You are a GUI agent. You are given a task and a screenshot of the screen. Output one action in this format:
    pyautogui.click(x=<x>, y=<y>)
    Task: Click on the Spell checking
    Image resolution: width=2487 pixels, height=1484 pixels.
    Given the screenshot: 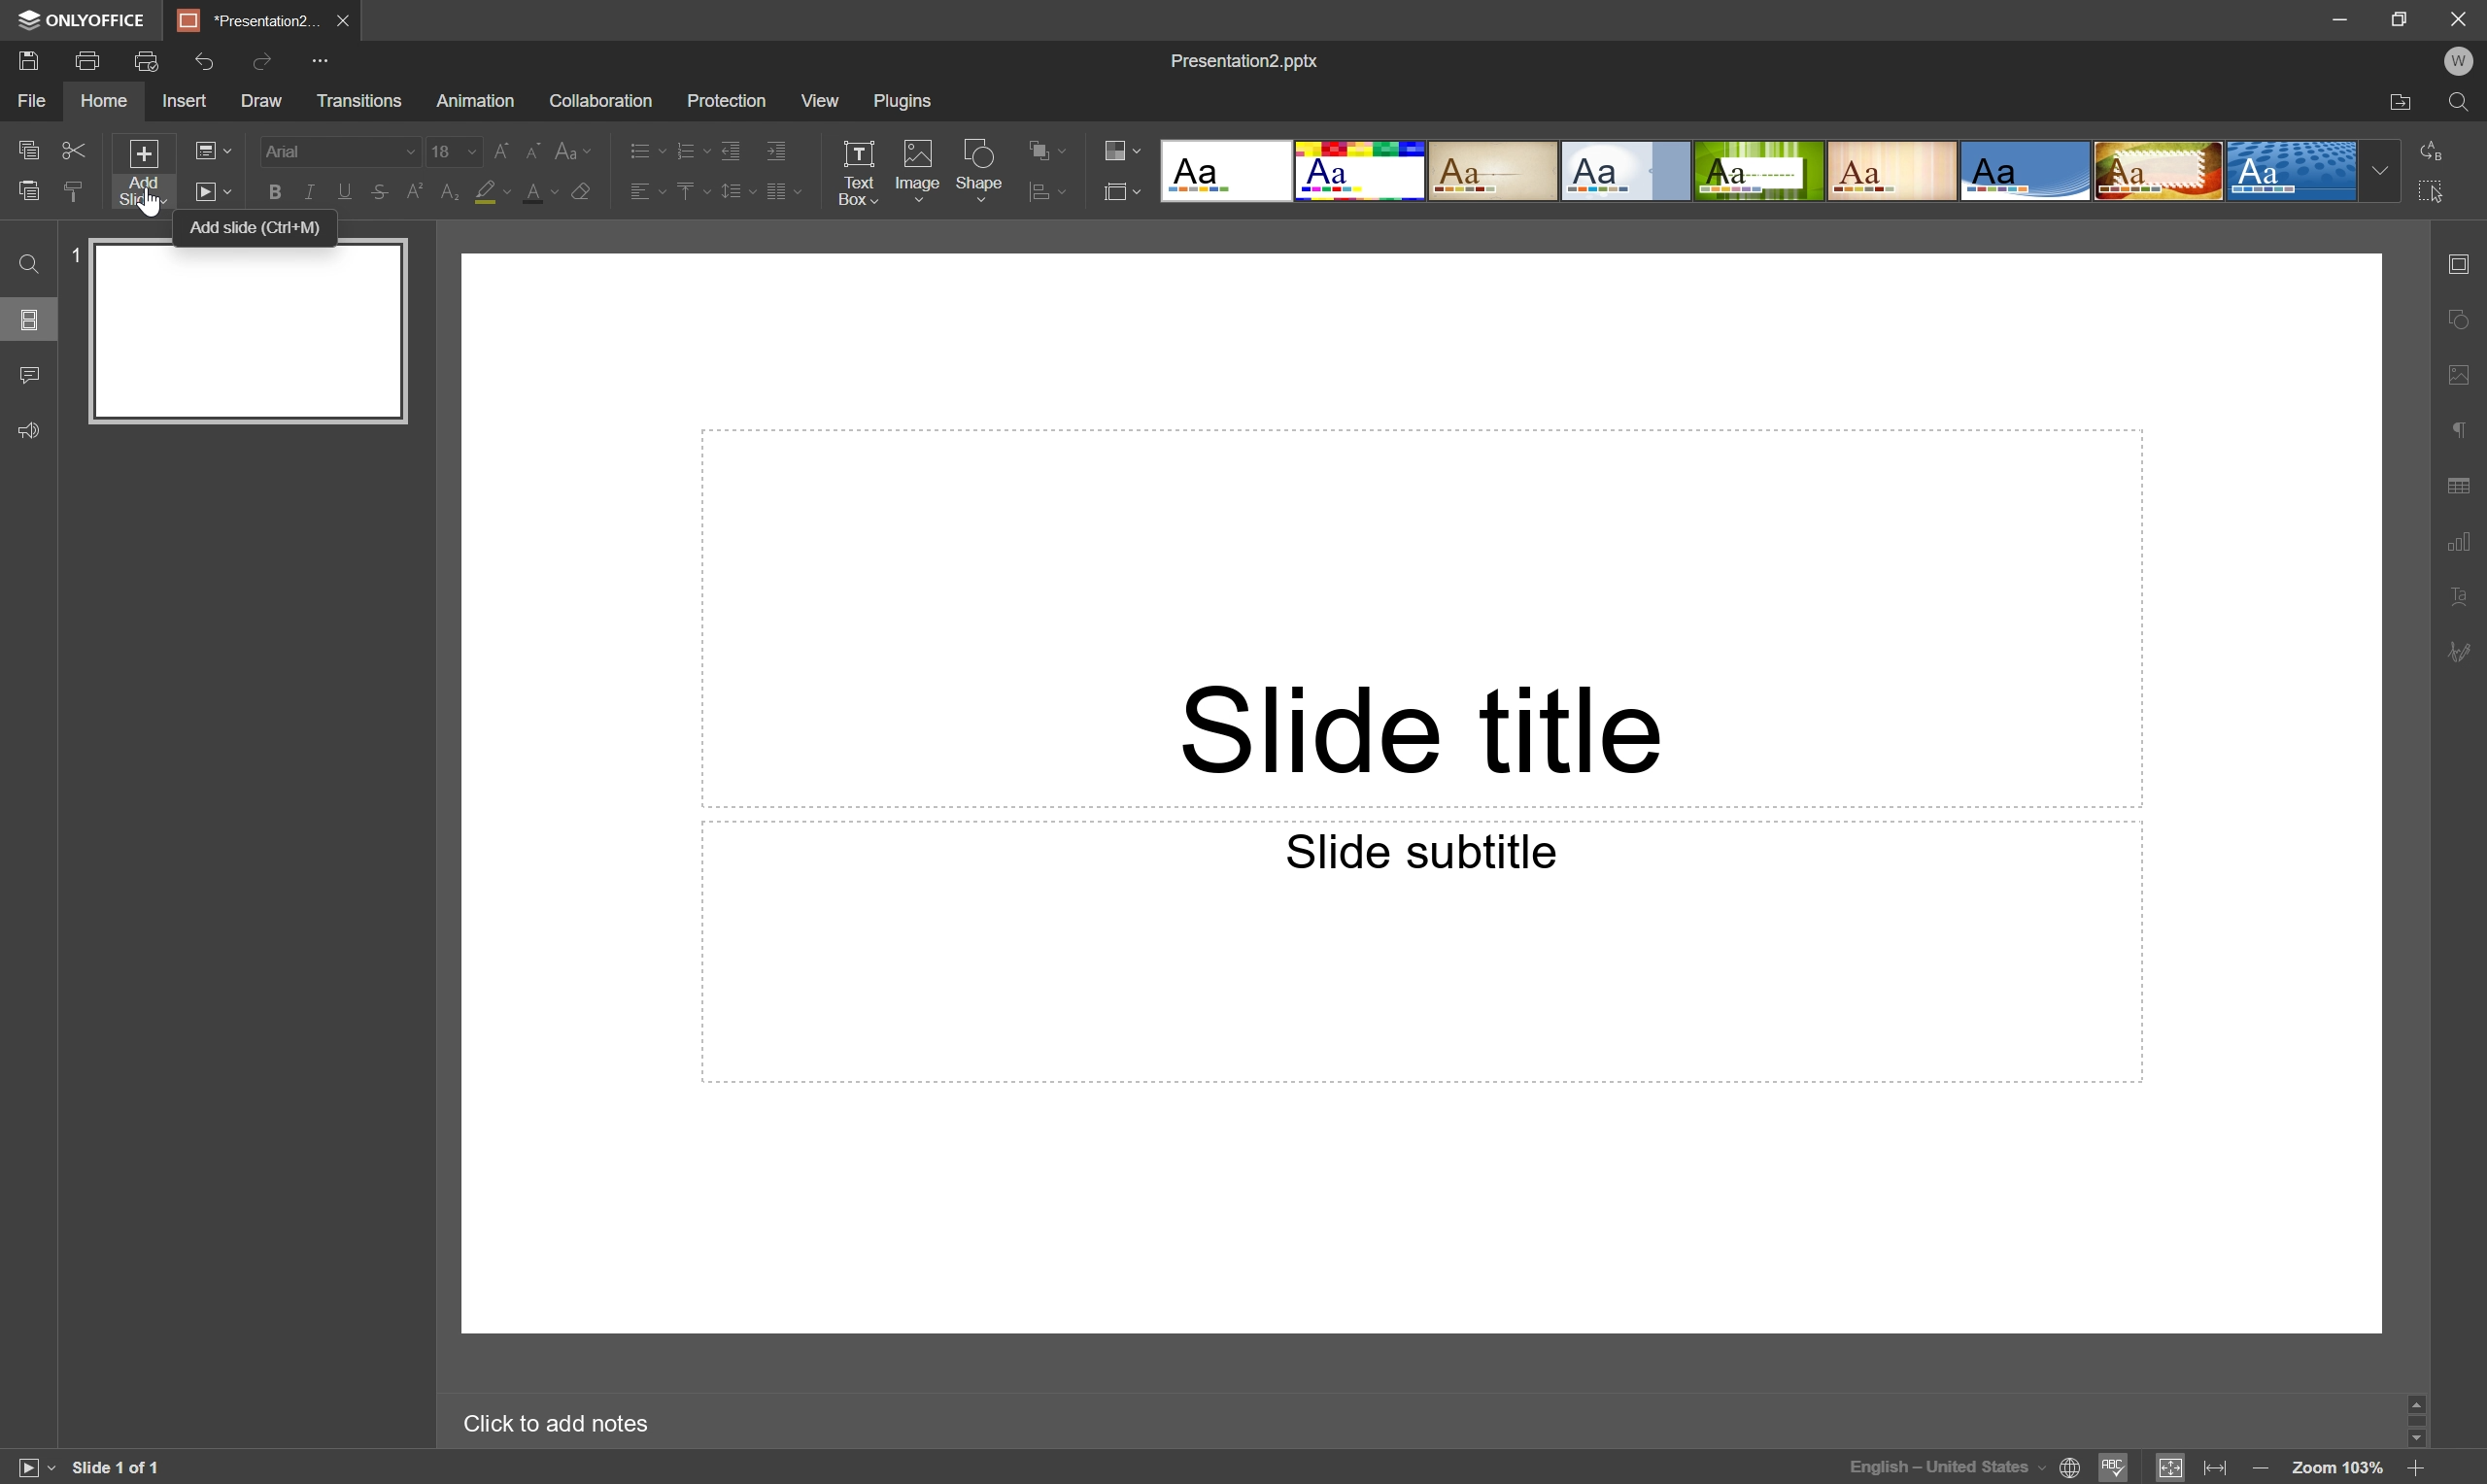 What is the action you would take?
    pyautogui.click(x=2116, y=1467)
    